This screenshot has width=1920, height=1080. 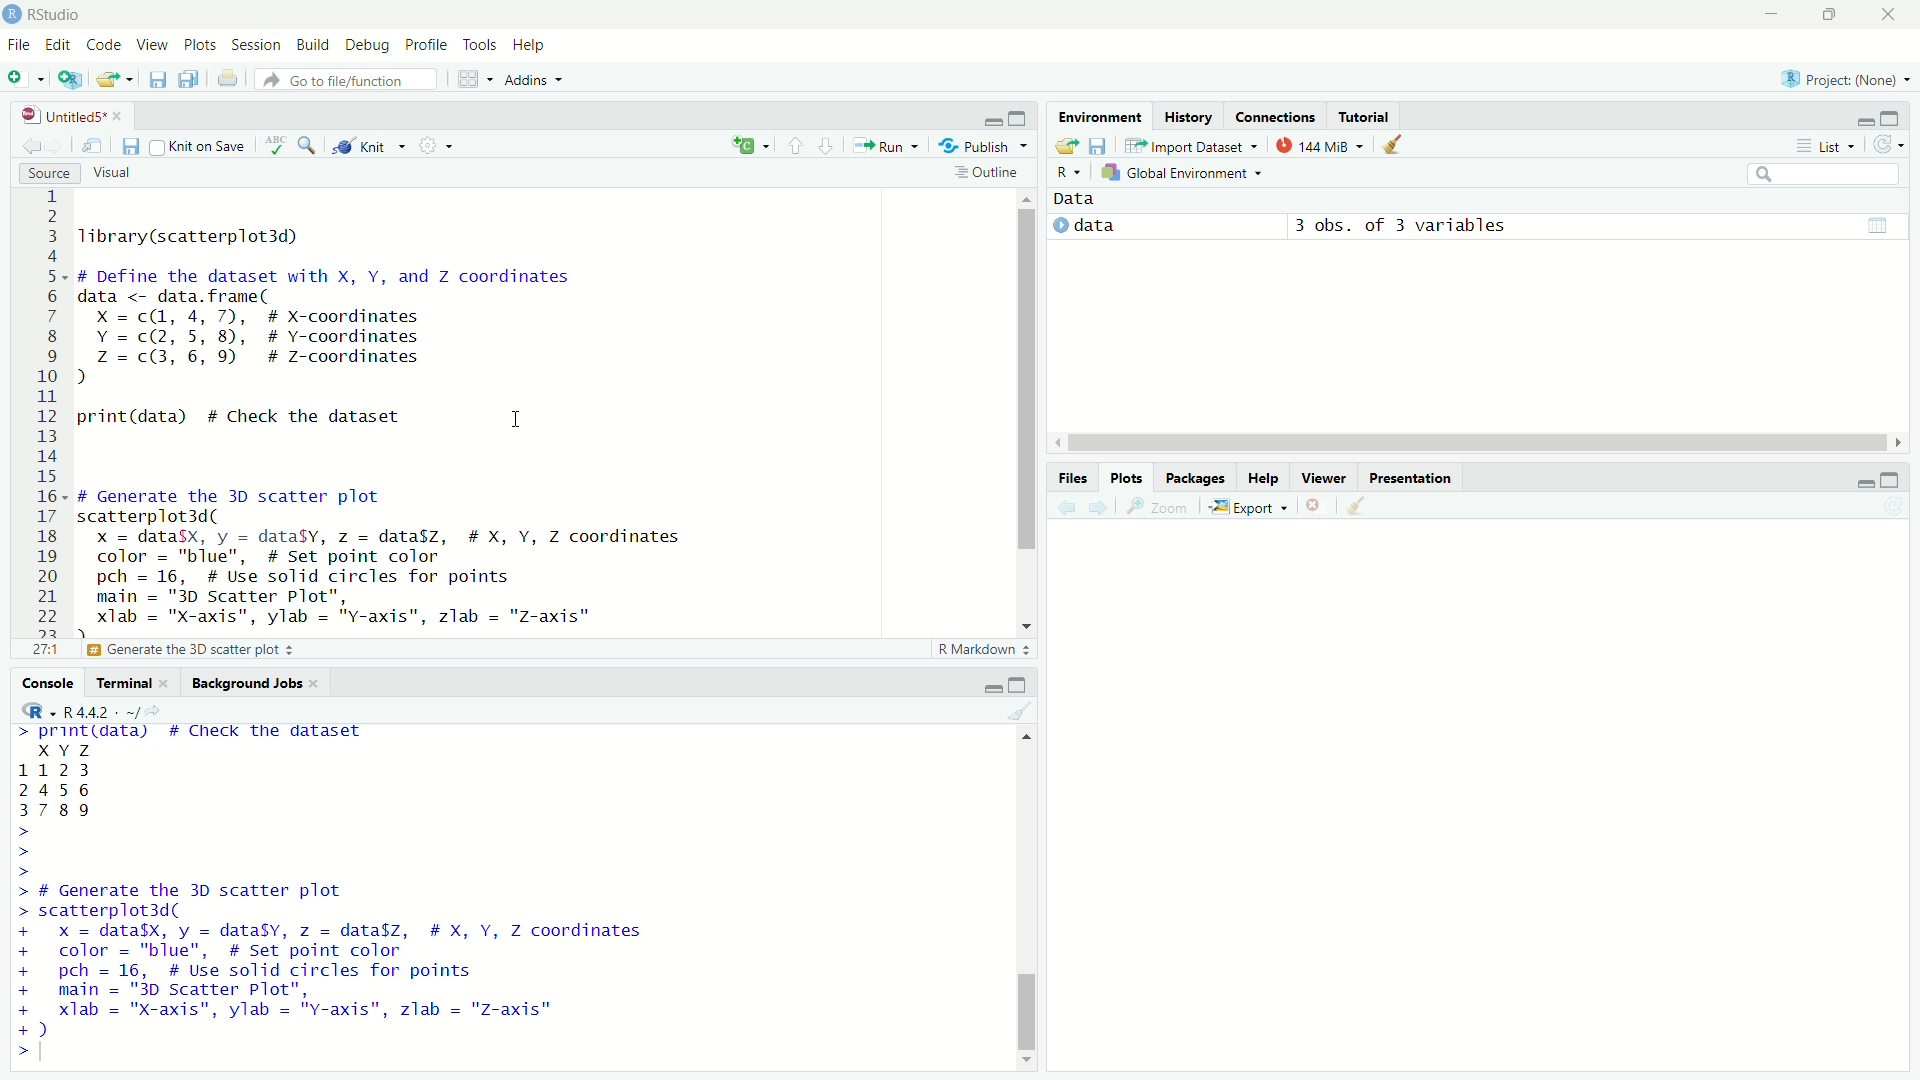 I want to click on scrollbar, so click(x=1028, y=900).